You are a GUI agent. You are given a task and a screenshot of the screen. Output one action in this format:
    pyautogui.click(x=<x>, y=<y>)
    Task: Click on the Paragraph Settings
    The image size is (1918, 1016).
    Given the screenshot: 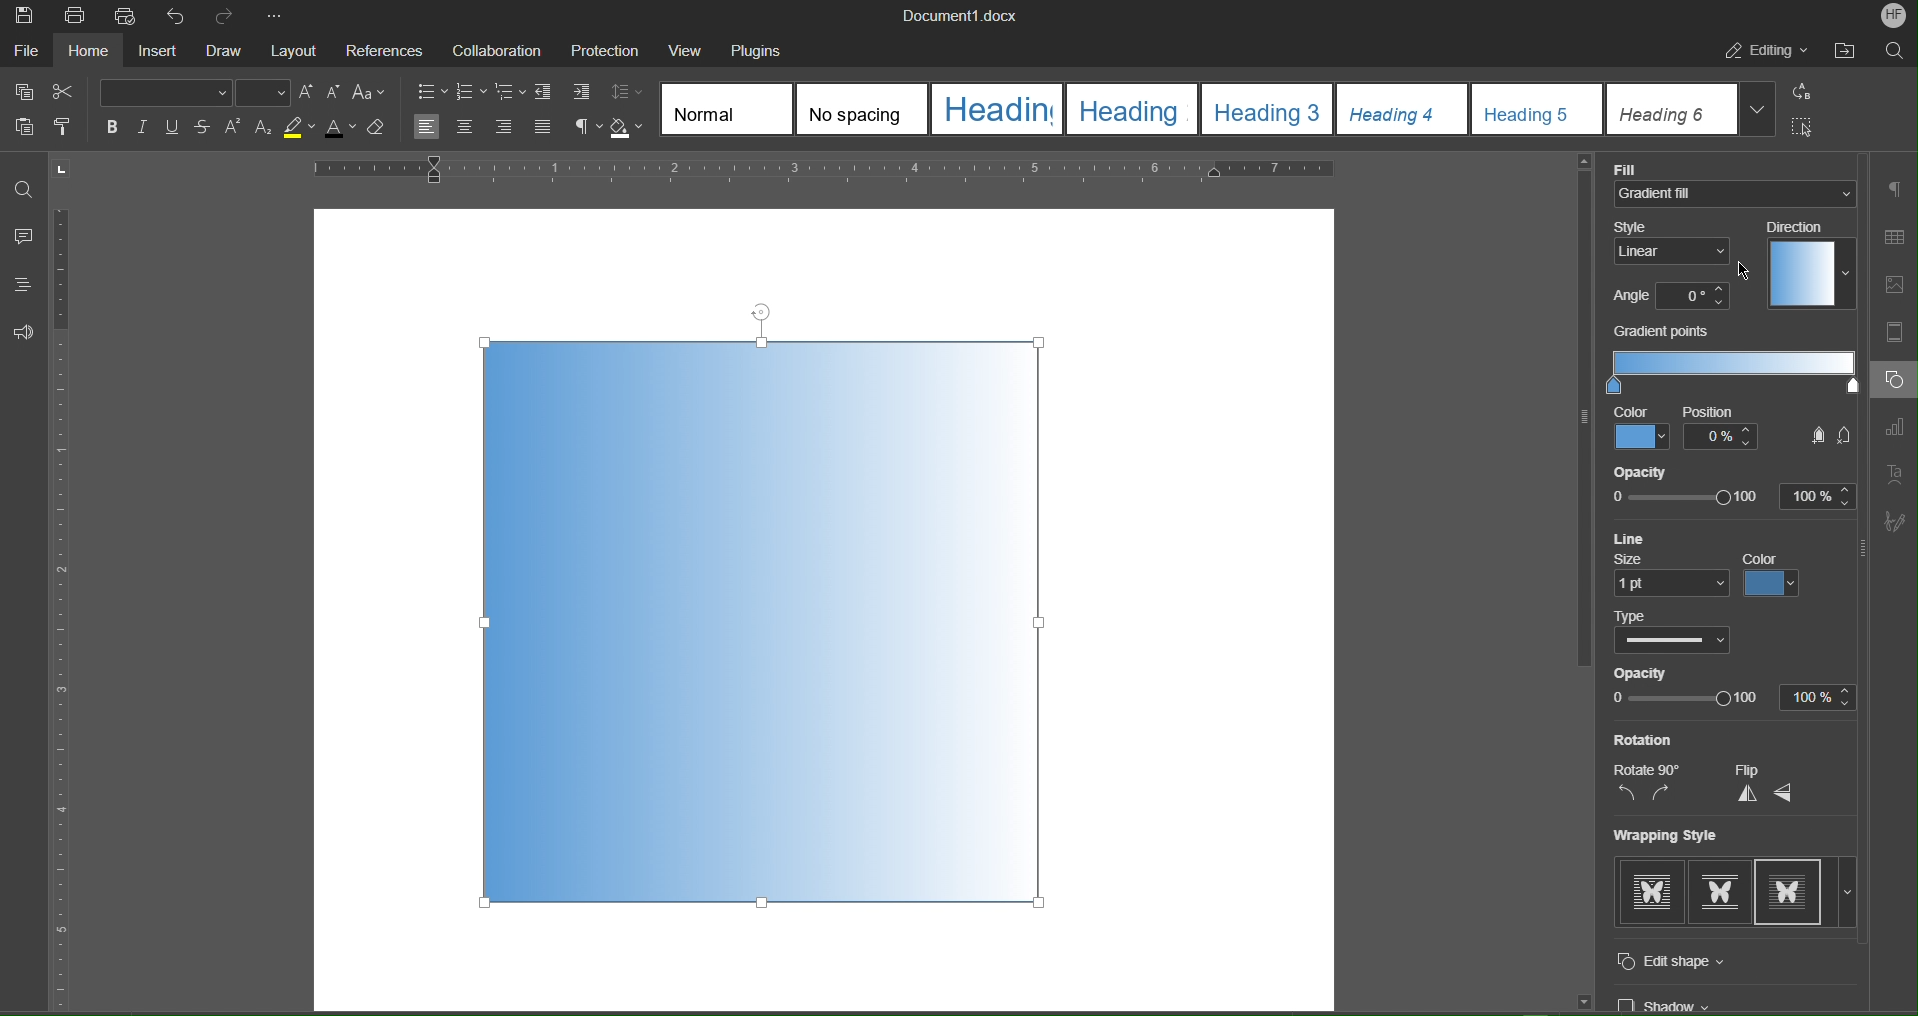 What is the action you would take?
    pyautogui.click(x=1896, y=189)
    